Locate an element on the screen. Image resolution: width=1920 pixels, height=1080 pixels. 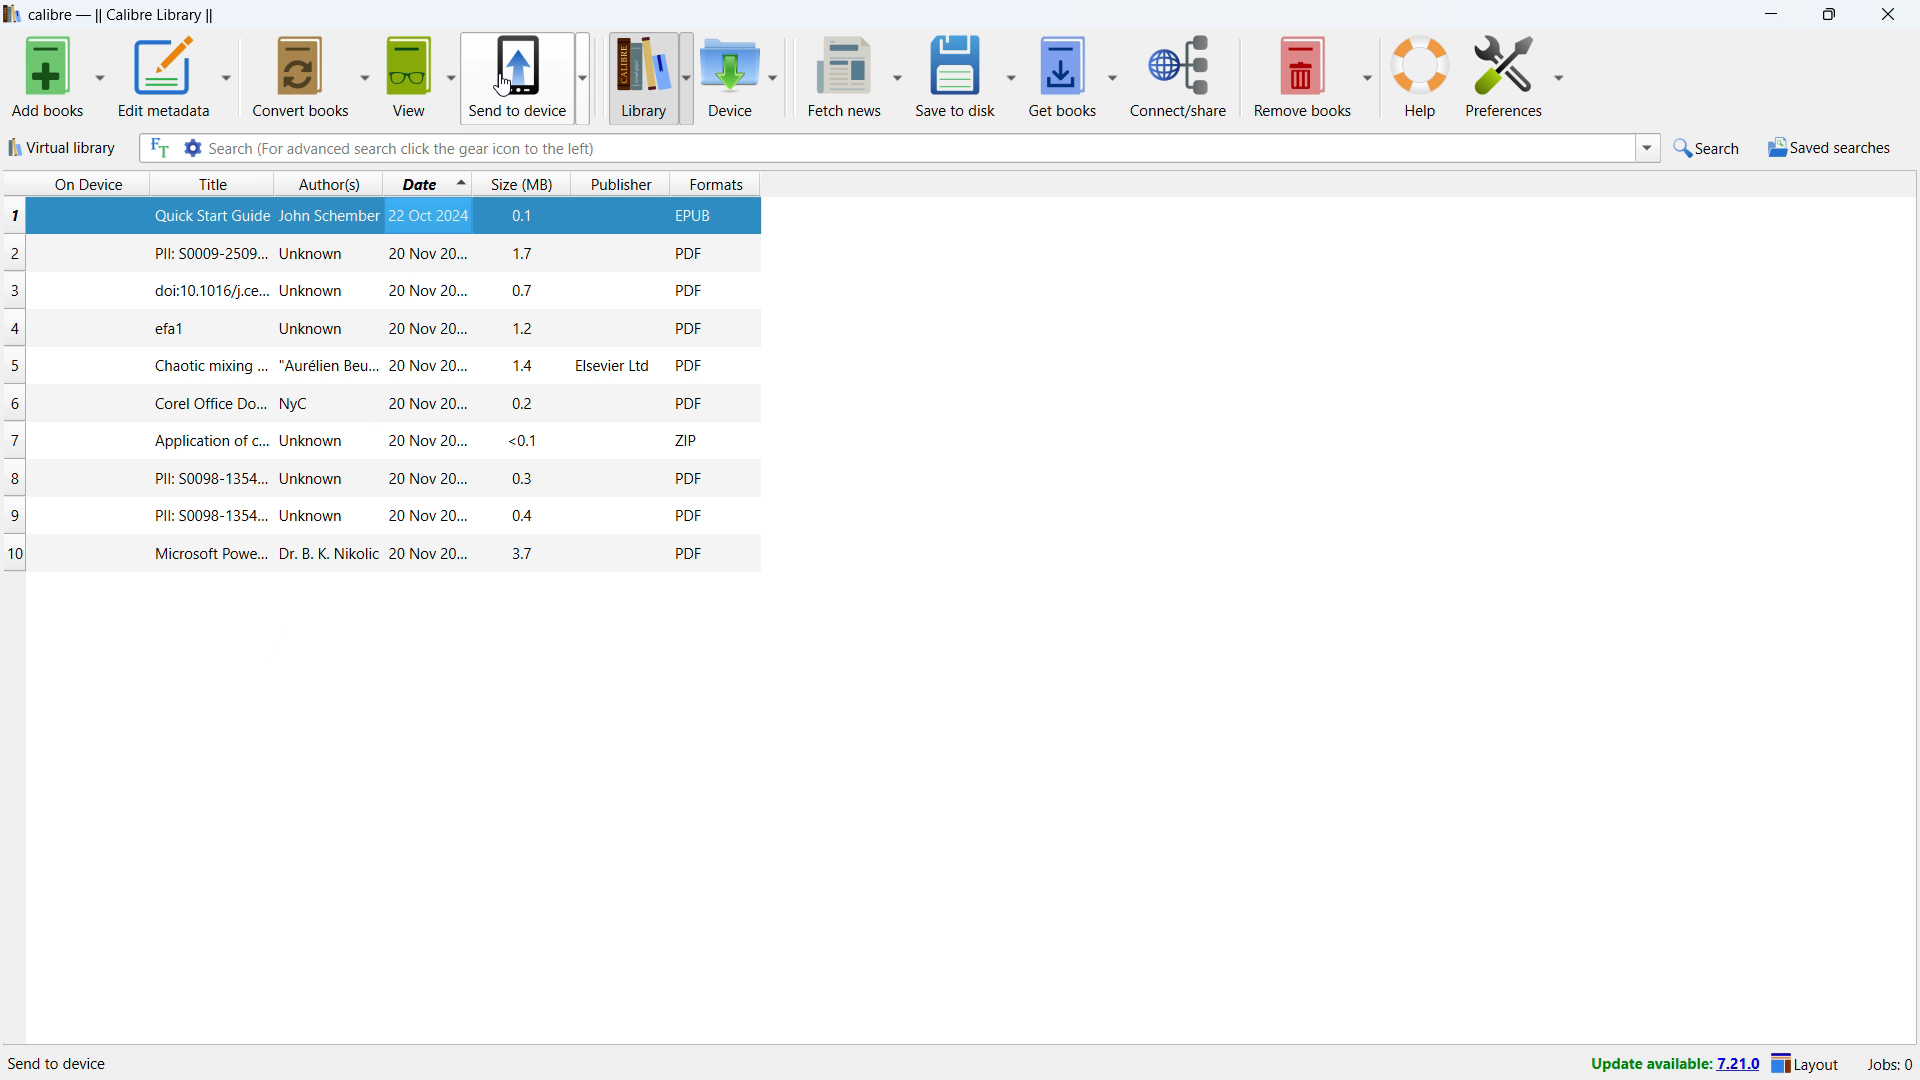
sort by formats is located at coordinates (717, 183).